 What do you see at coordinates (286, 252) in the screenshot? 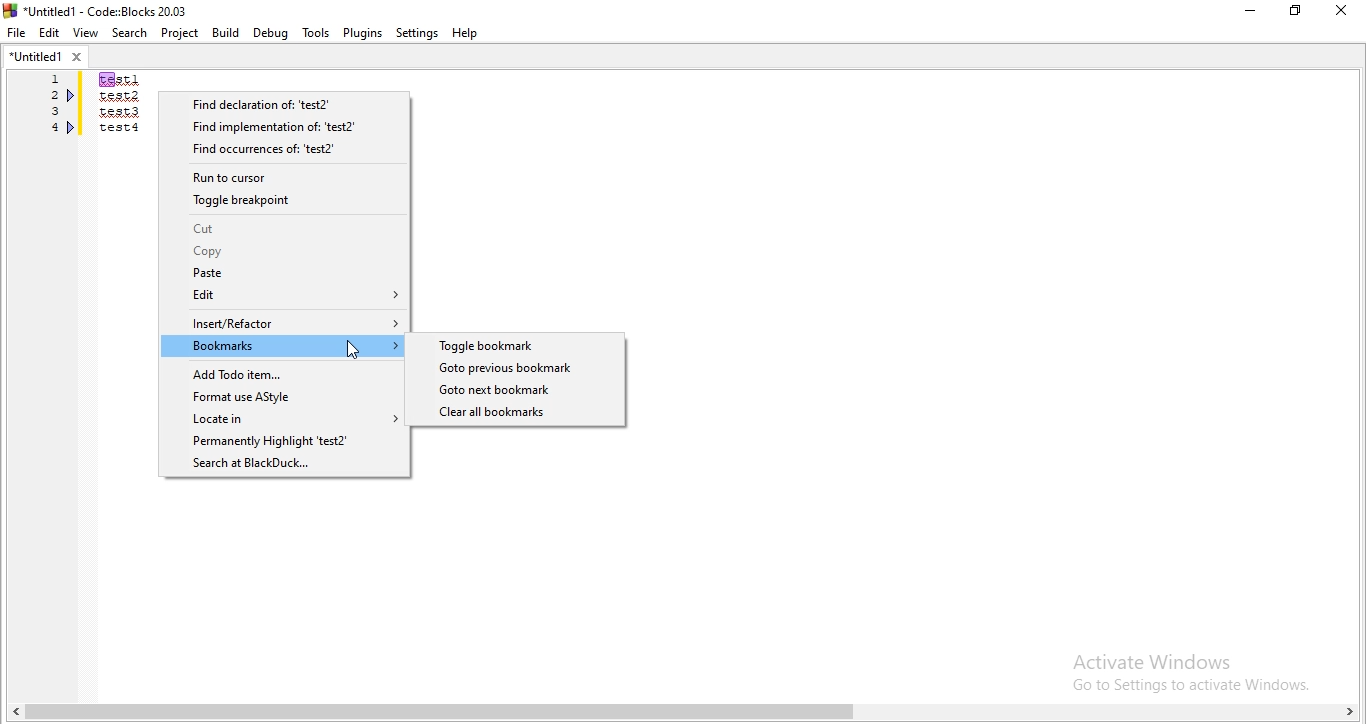
I see `Copy` at bounding box center [286, 252].